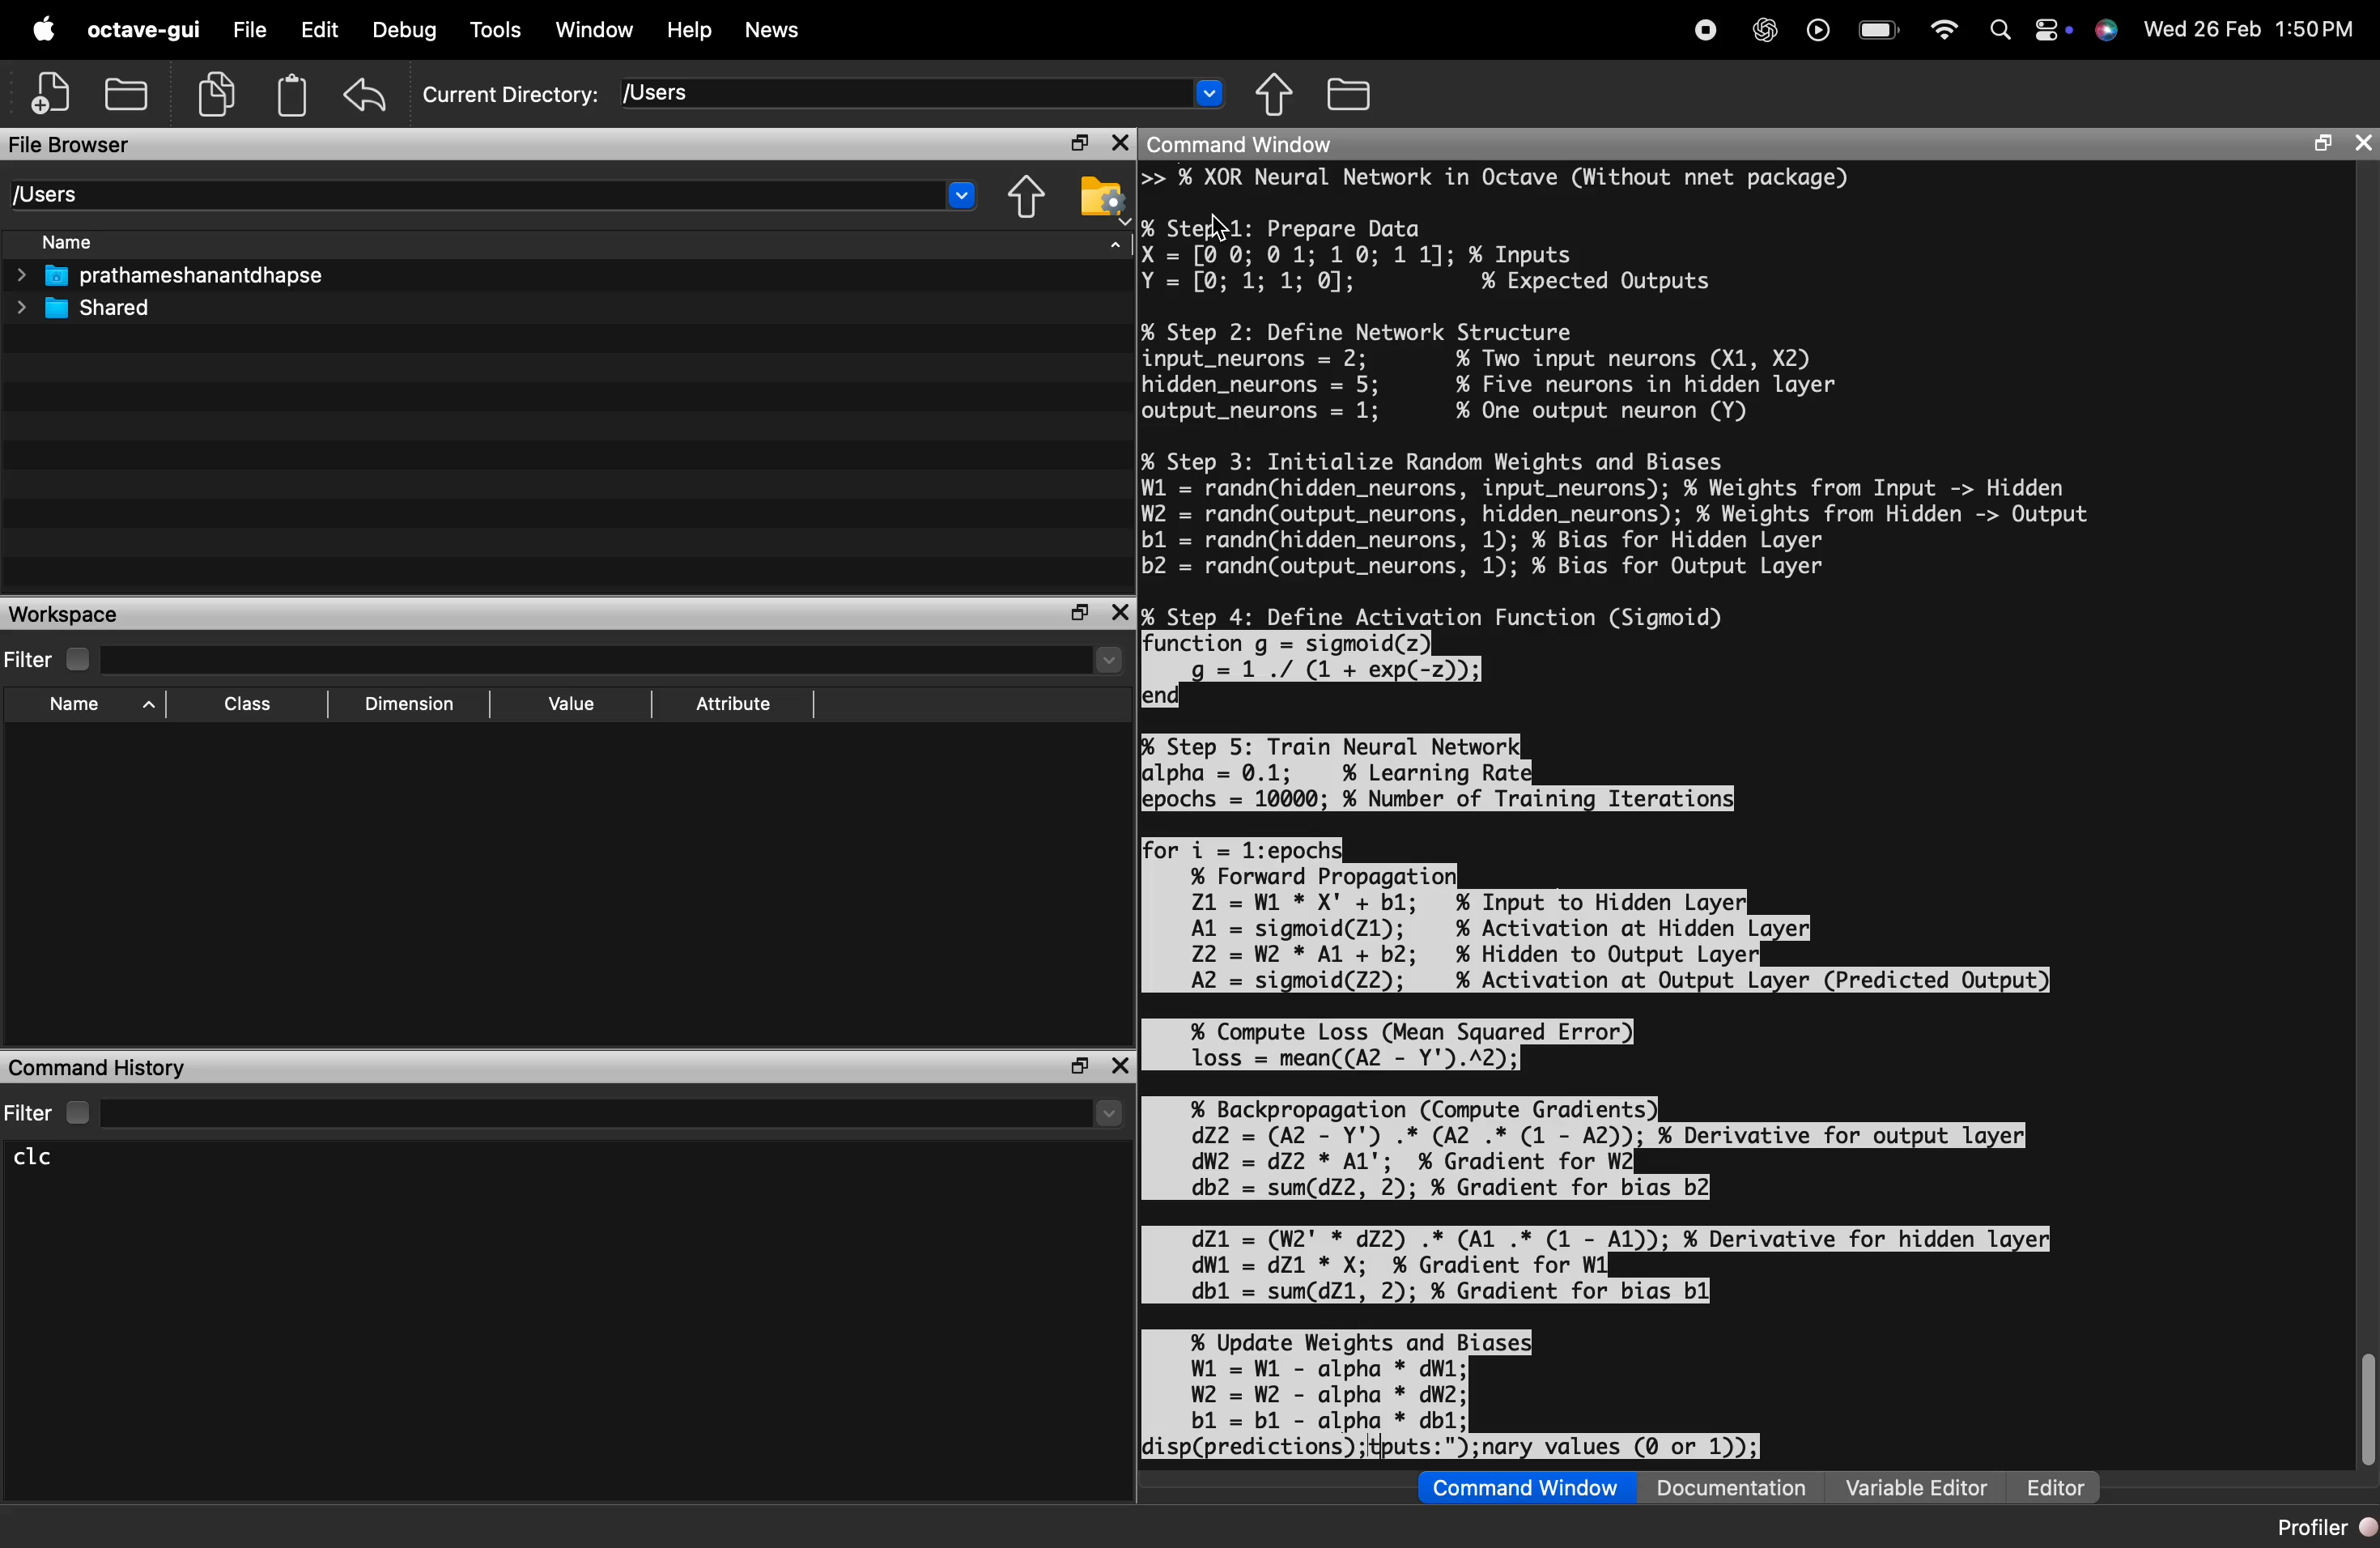  Describe the element at coordinates (2316, 29) in the screenshot. I see `1:50PM` at that location.